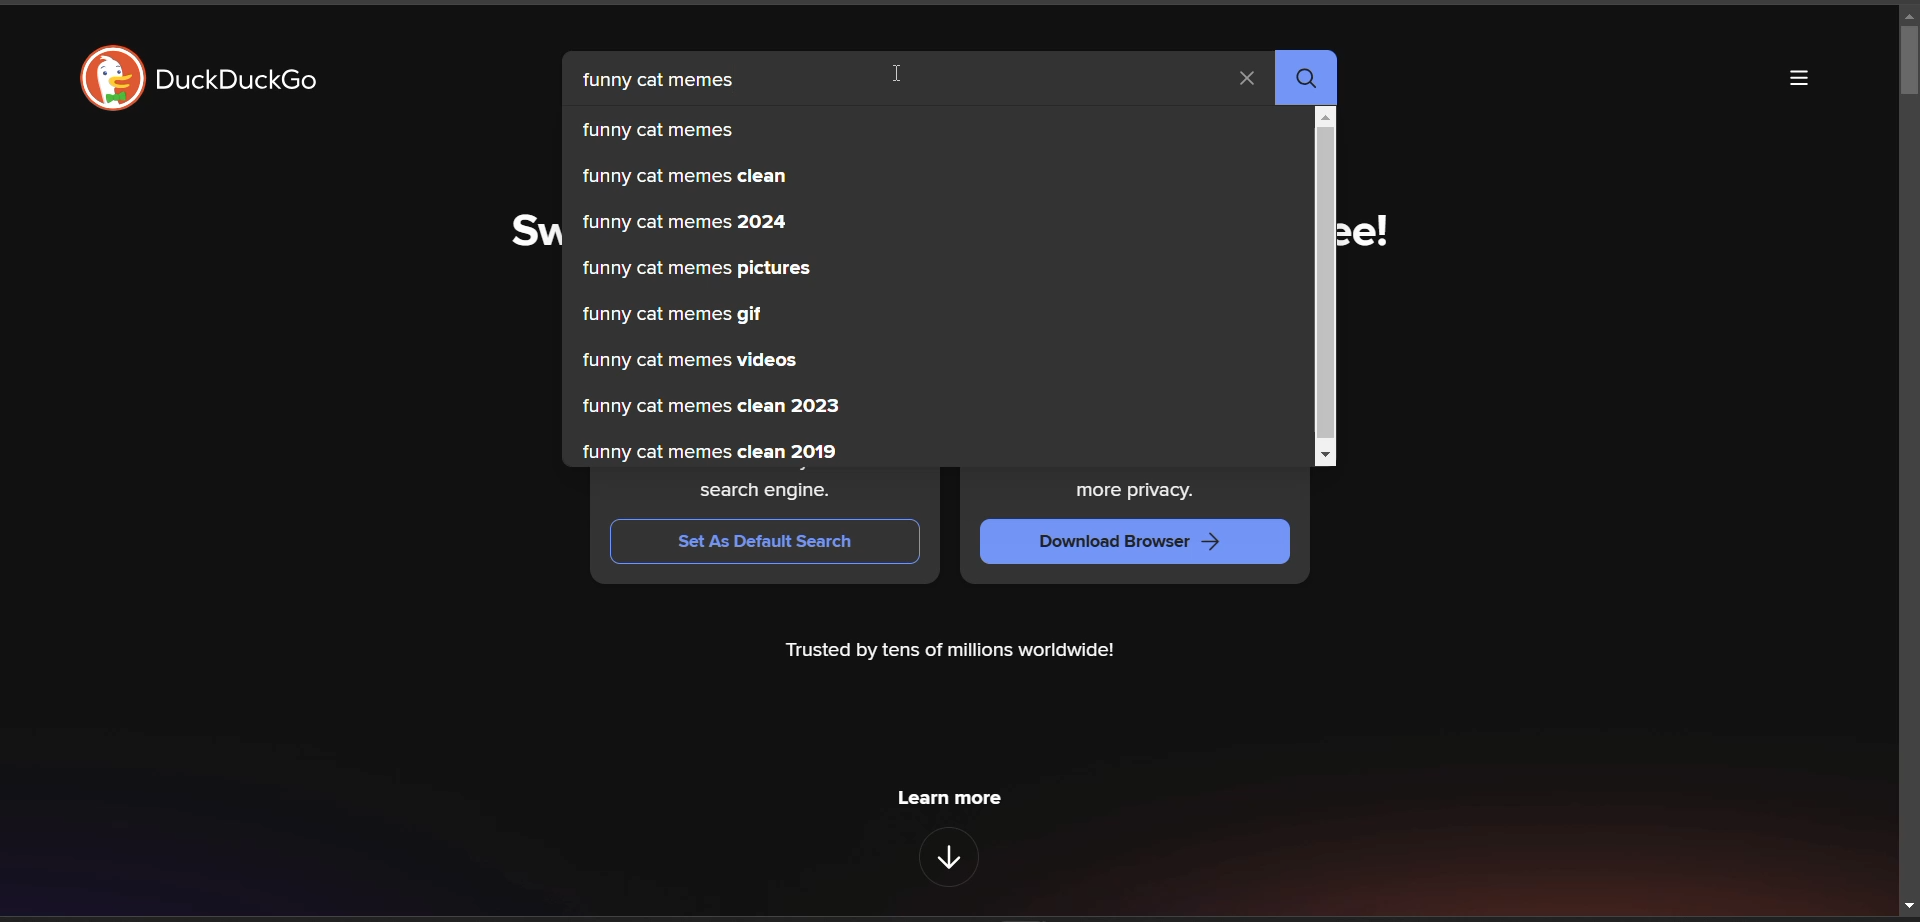 The image size is (1920, 922). I want to click on funny cat memes, so click(661, 82).